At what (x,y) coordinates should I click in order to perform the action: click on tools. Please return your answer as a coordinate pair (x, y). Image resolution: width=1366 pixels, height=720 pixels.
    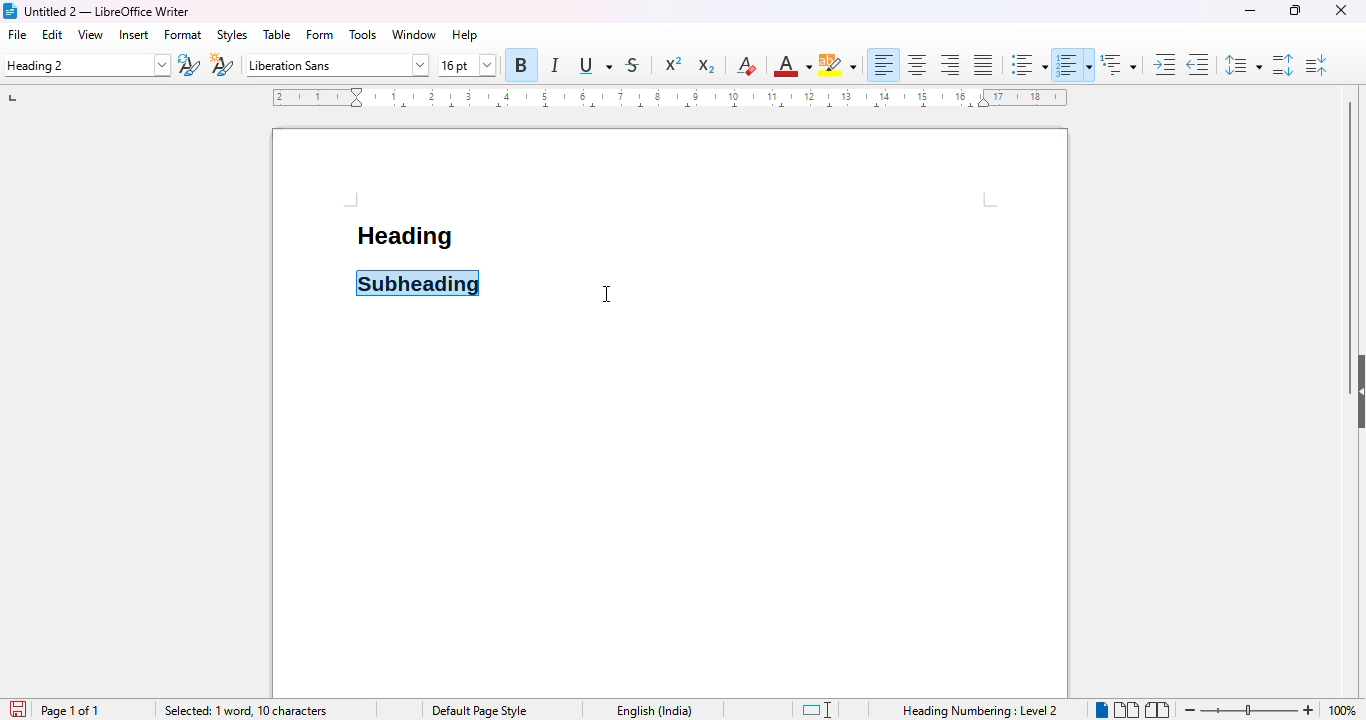
    Looking at the image, I should click on (363, 35).